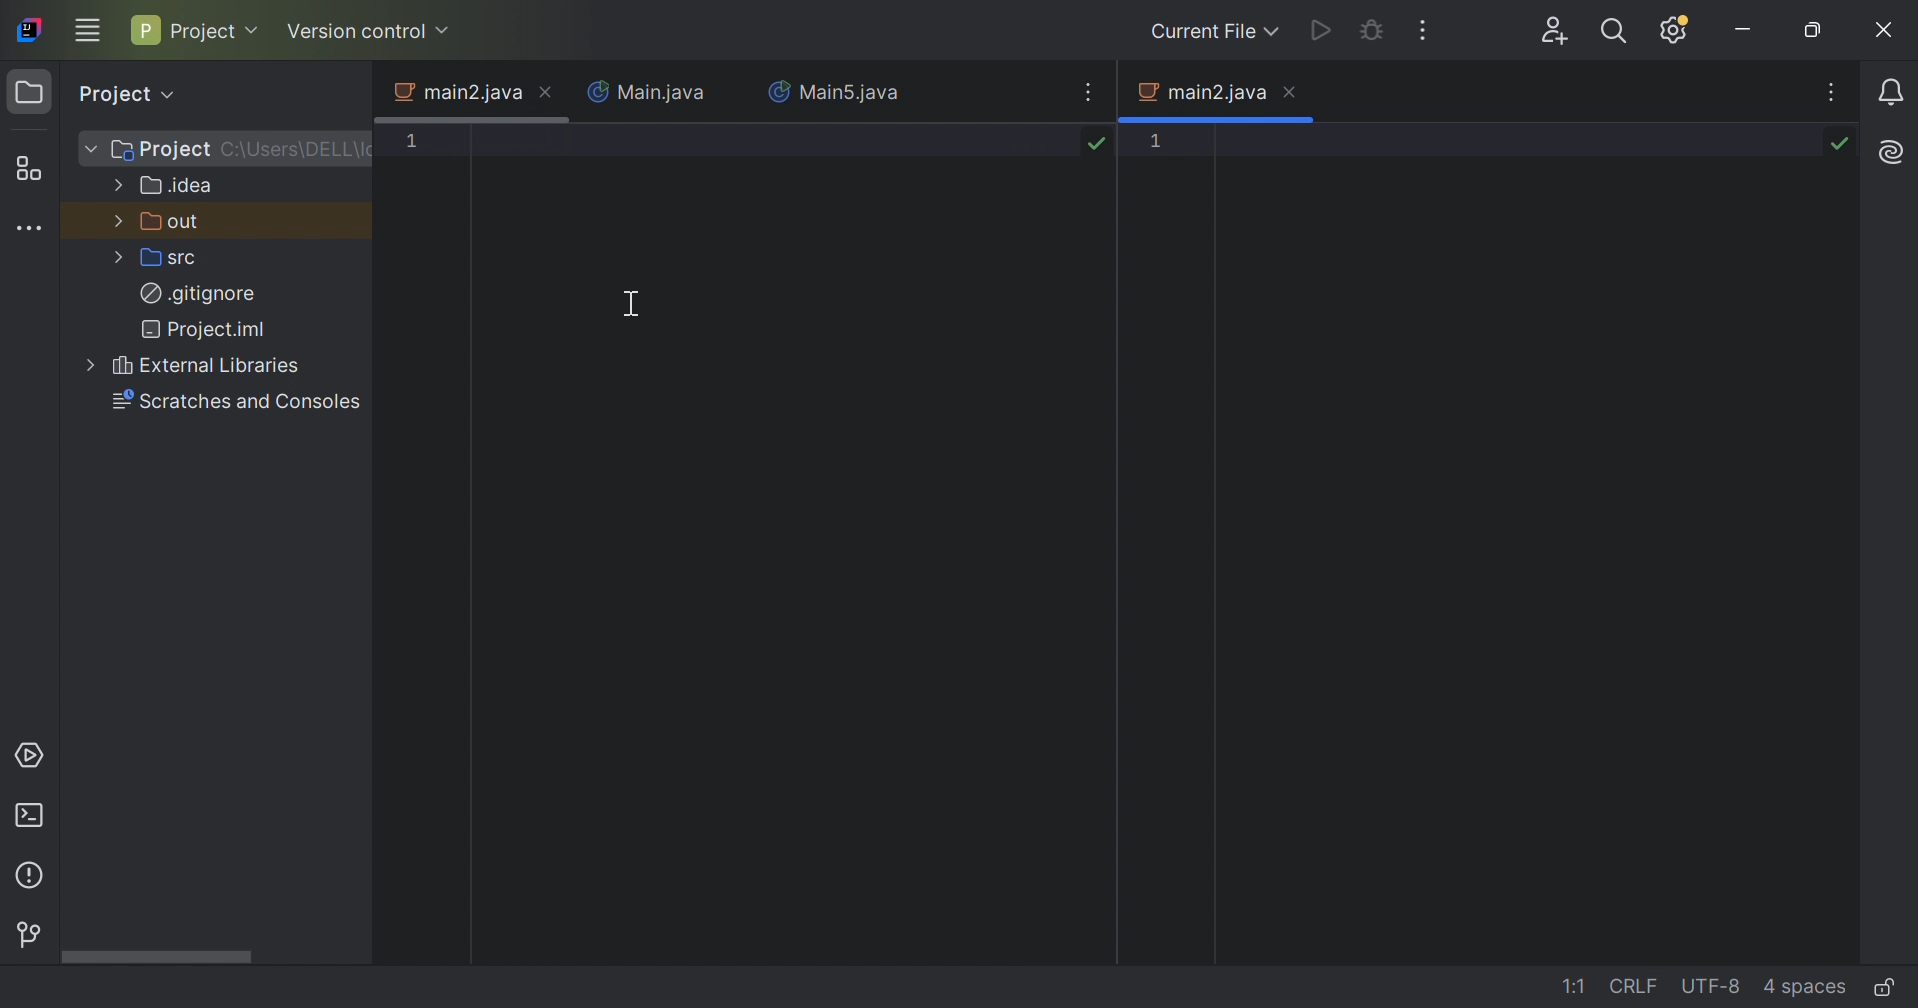 The image size is (1918, 1008). What do you see at coordinates (1747, 31) in the screenshot?
I see `Minimize` at bounding box center [1747, 31].